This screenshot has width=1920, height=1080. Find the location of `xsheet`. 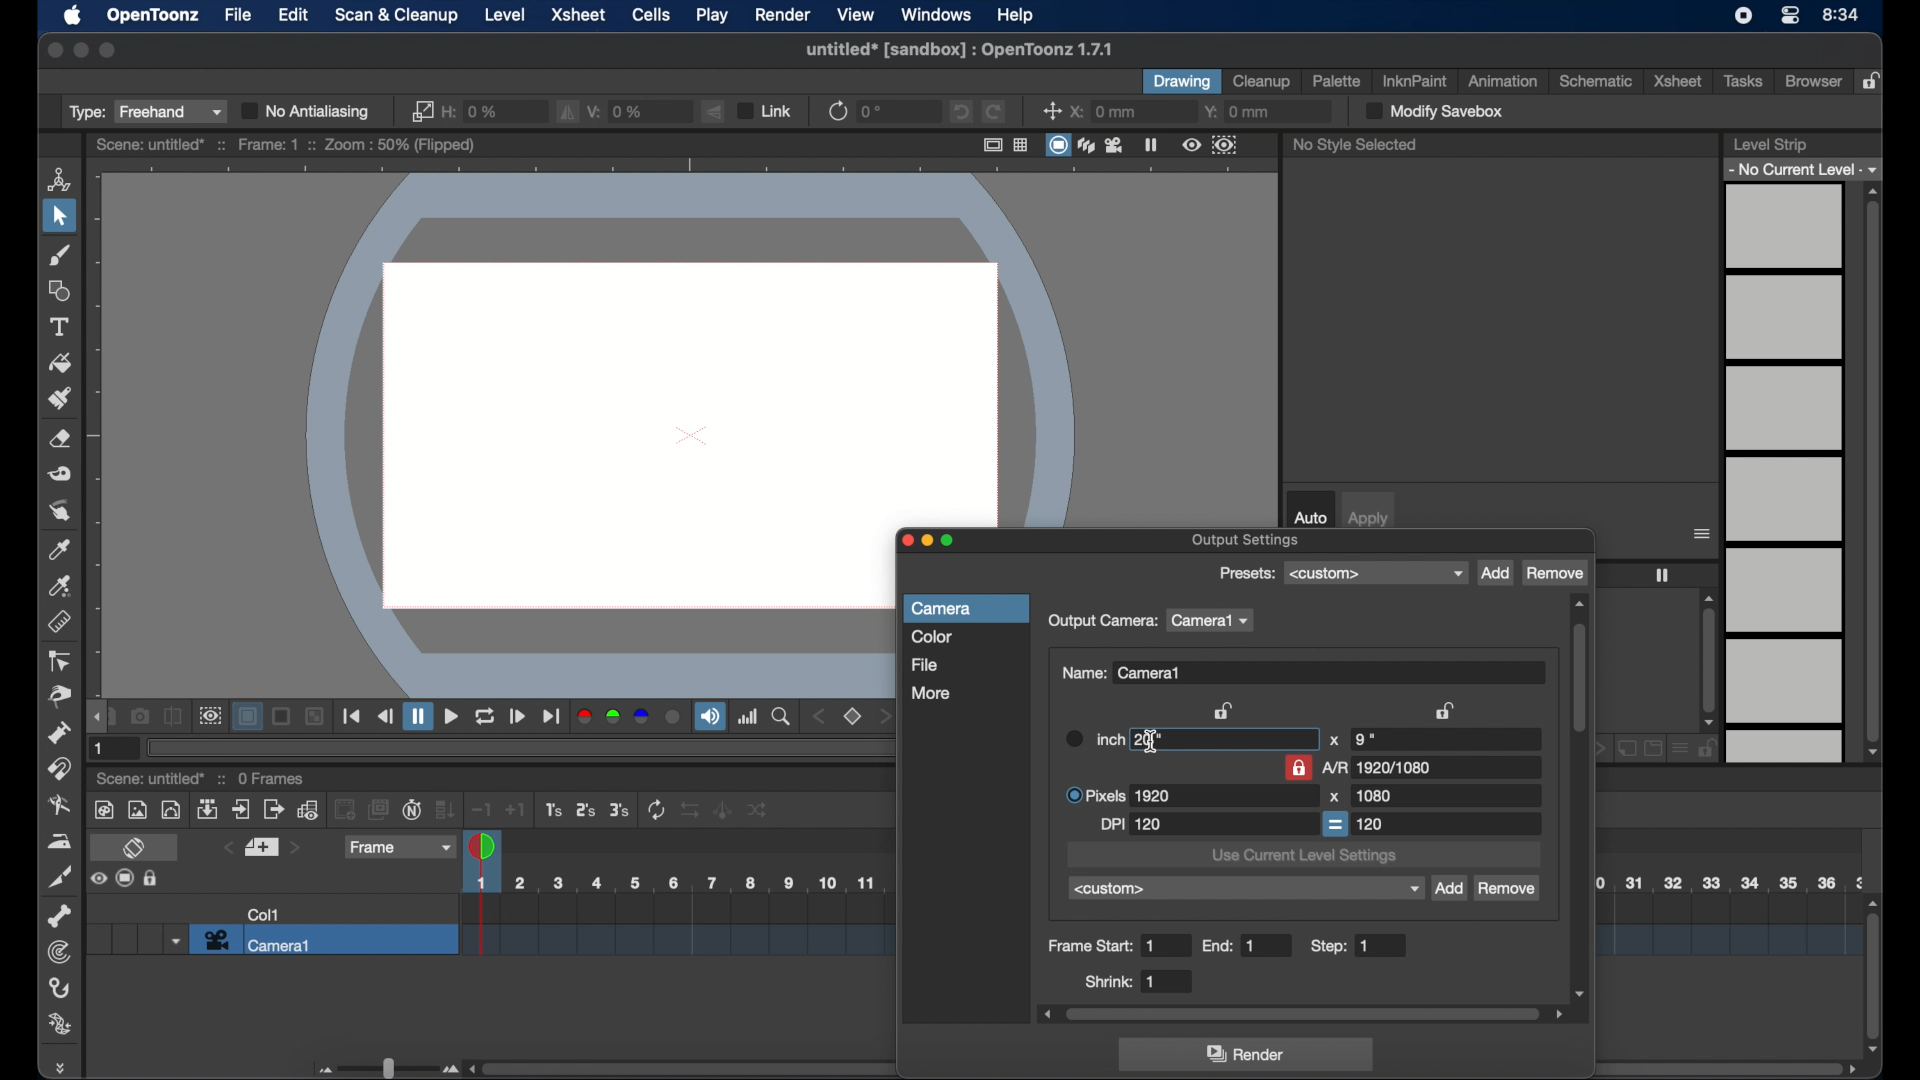

xsheet is located at coordinates (578, 14).